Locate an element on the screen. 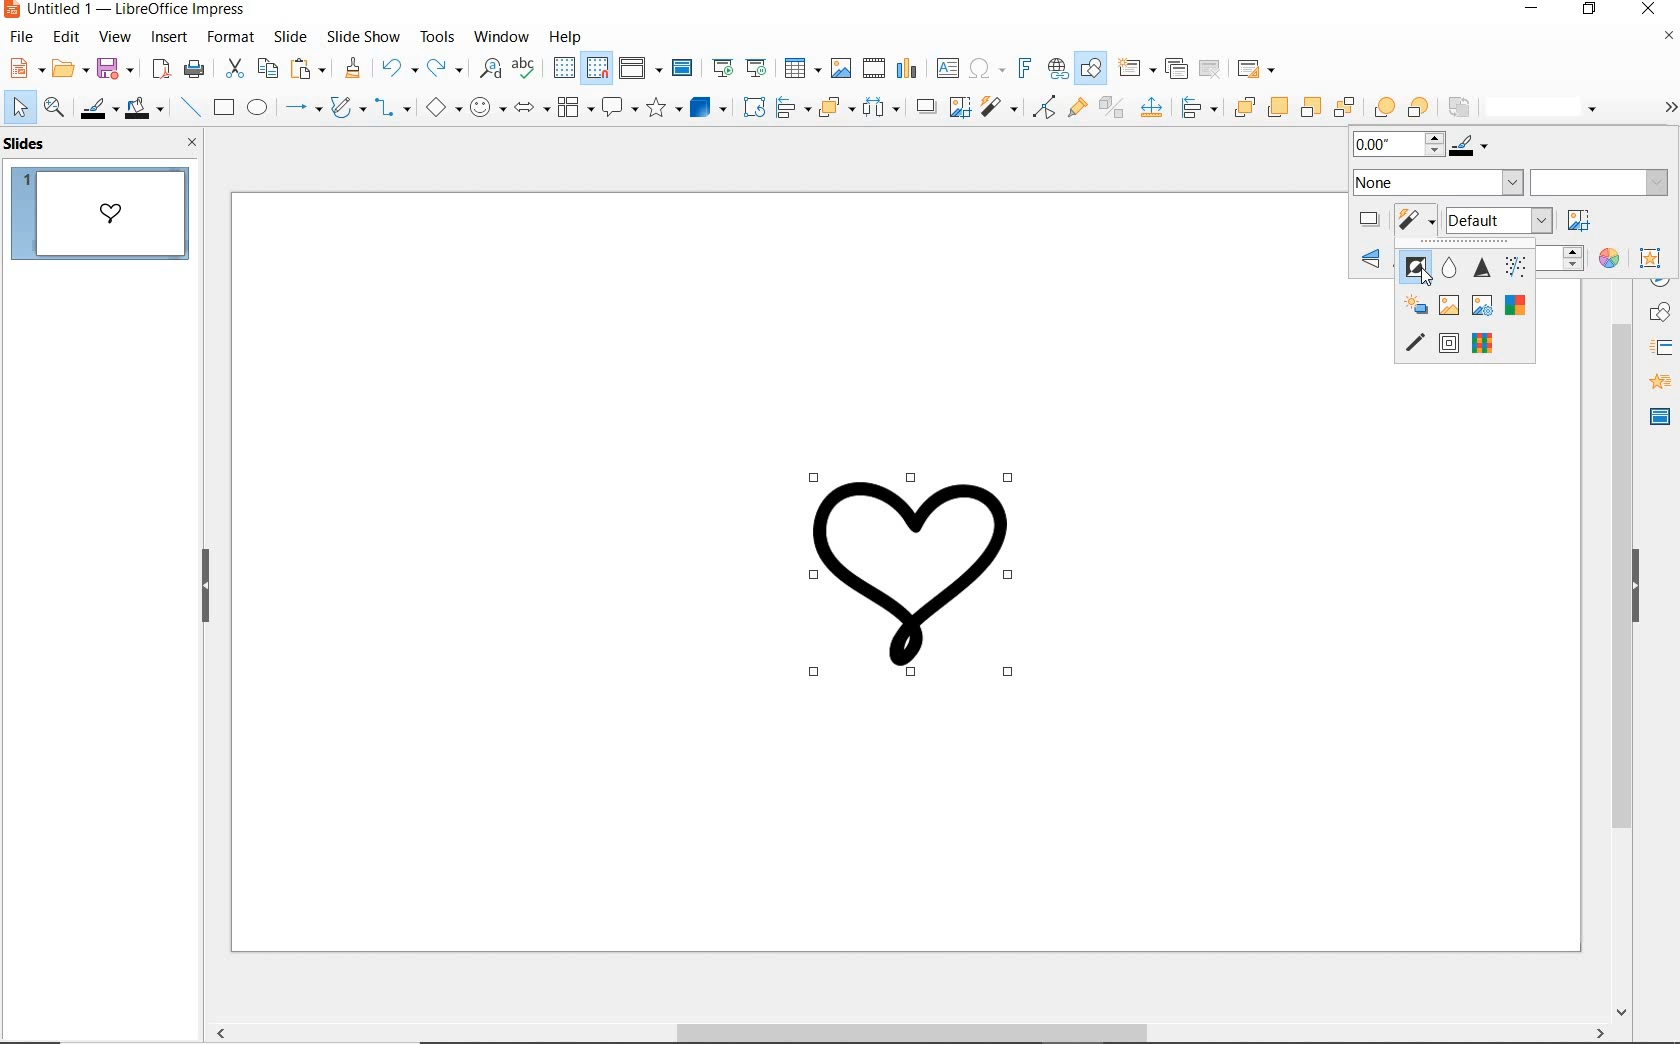  window is located at coordinates (500, 37).